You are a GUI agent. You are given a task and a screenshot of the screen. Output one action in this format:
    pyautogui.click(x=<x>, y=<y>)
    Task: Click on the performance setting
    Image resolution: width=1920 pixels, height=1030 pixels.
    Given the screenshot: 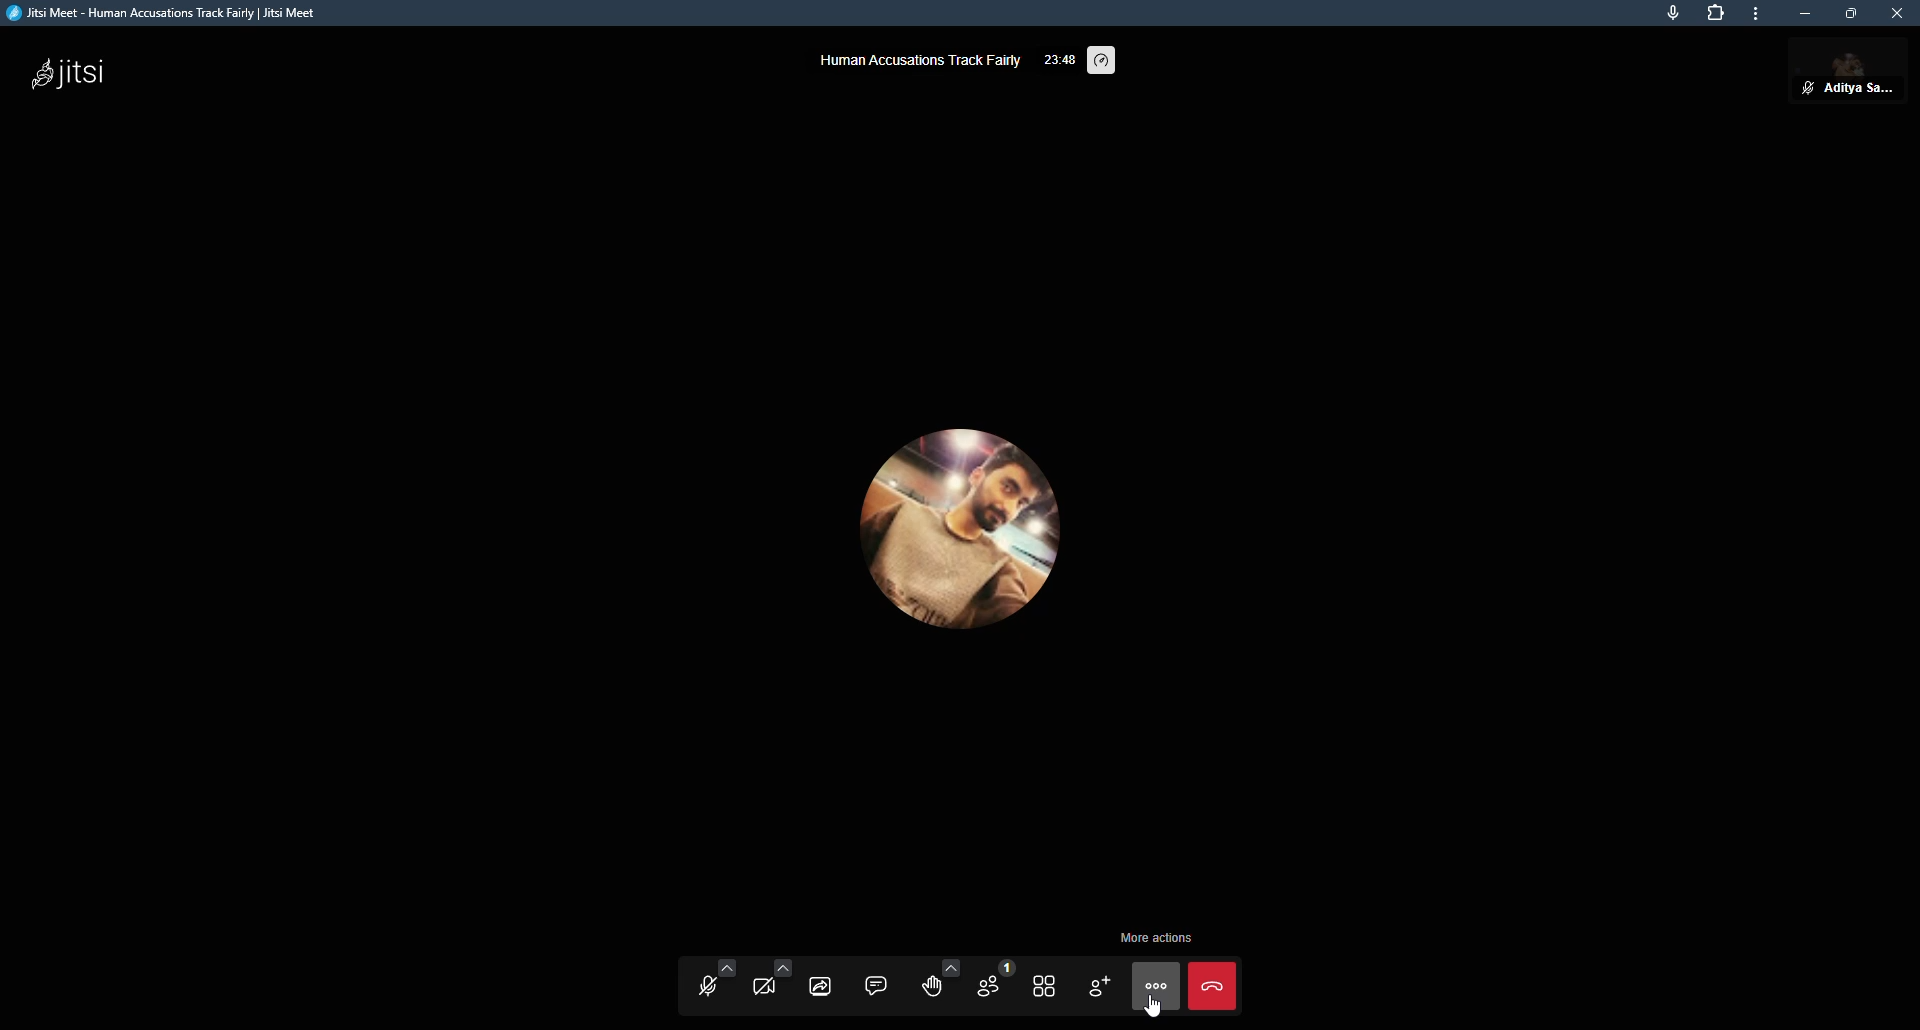 What is the action you would take?
    pyautogui.click(x=1106, y=62)
    